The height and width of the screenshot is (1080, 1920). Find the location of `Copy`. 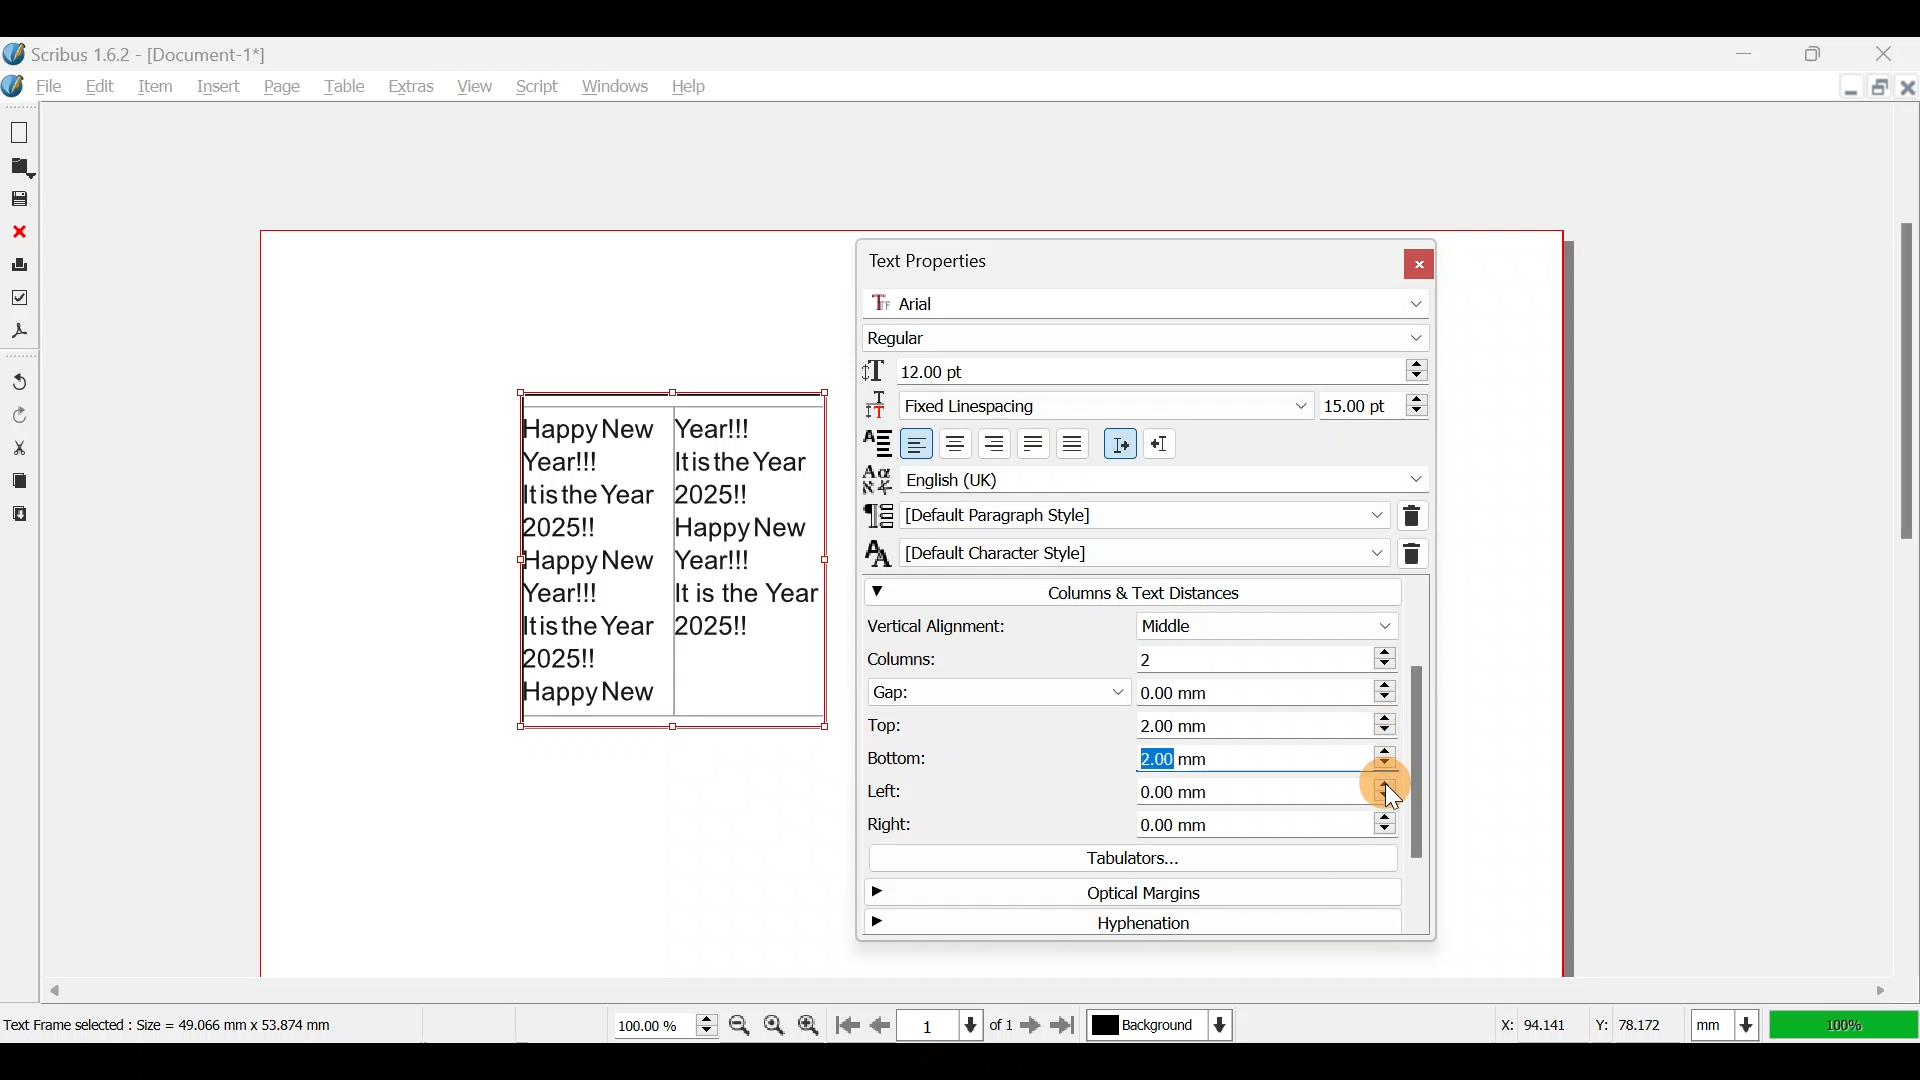

Copy is located at coordinates (17, 481).